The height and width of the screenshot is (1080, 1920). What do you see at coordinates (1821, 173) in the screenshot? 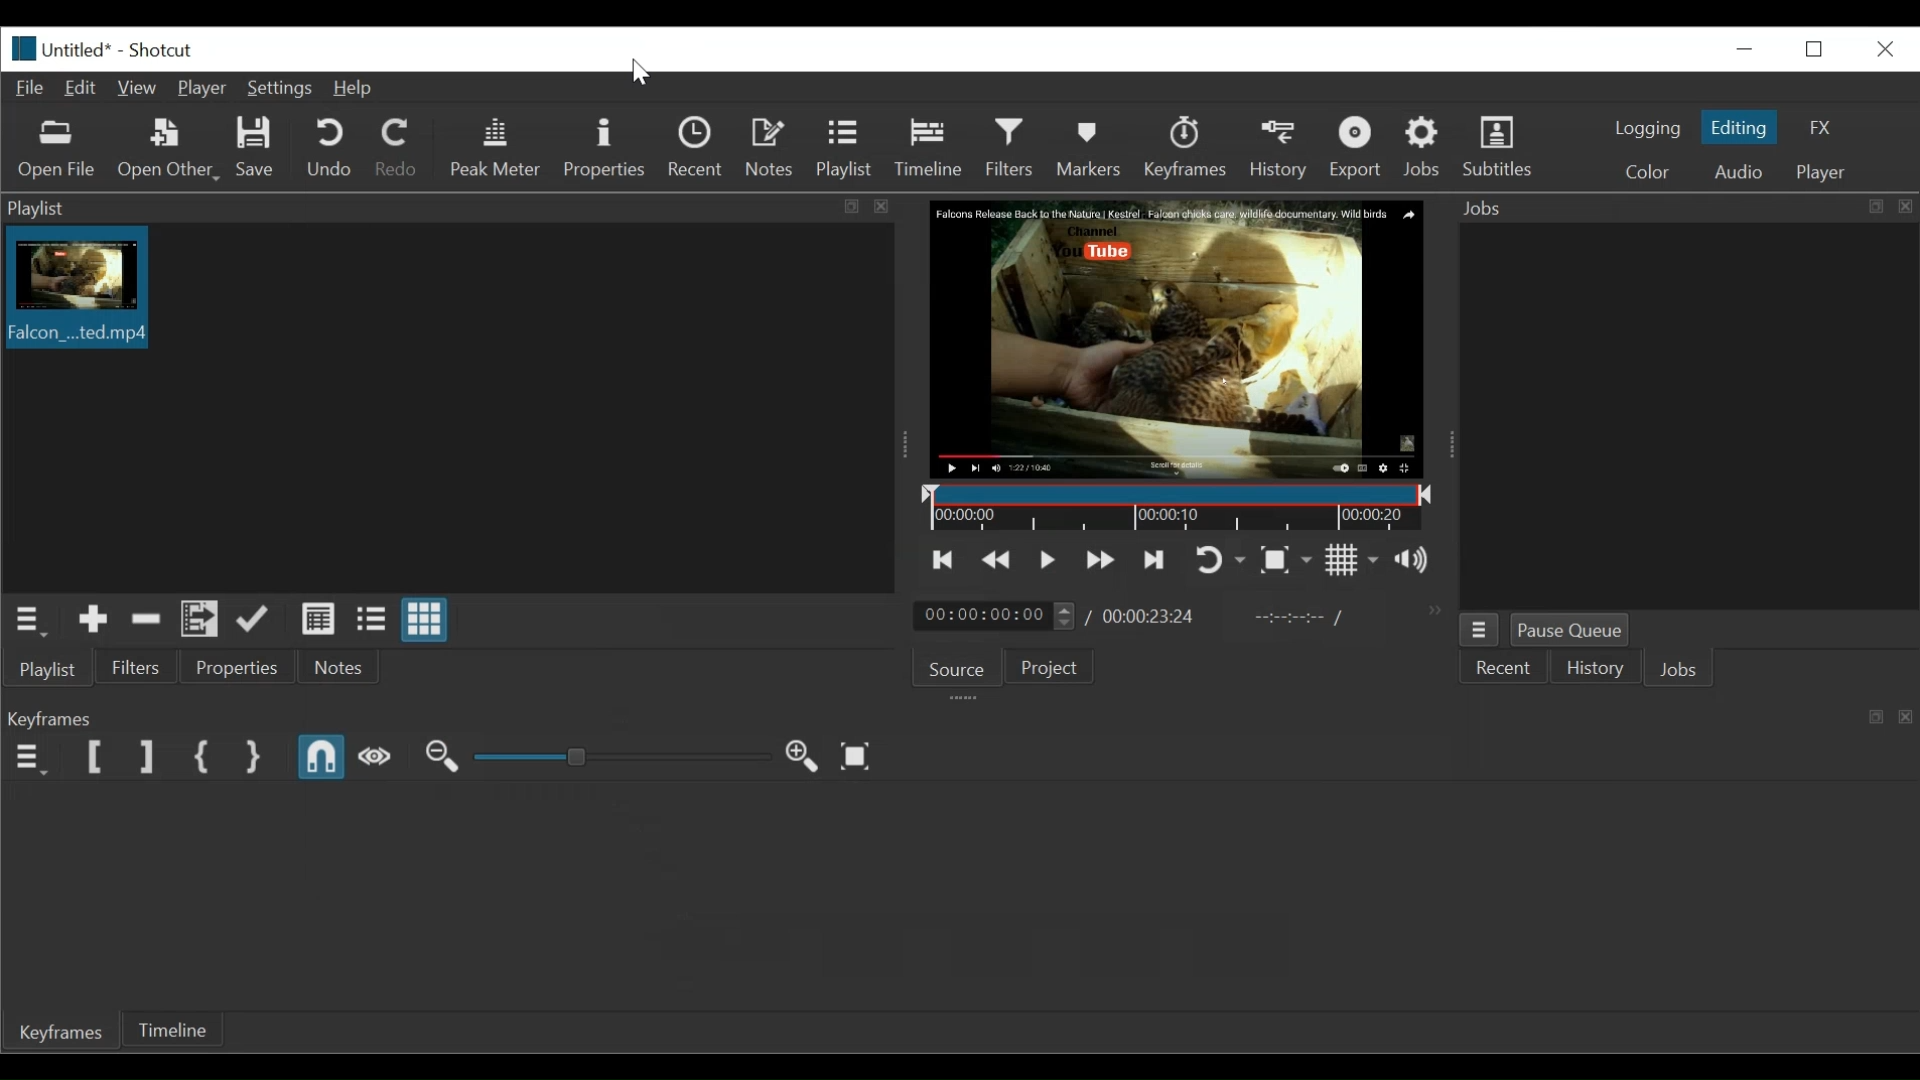
I see `Player` at bounding box center [1821, 173].